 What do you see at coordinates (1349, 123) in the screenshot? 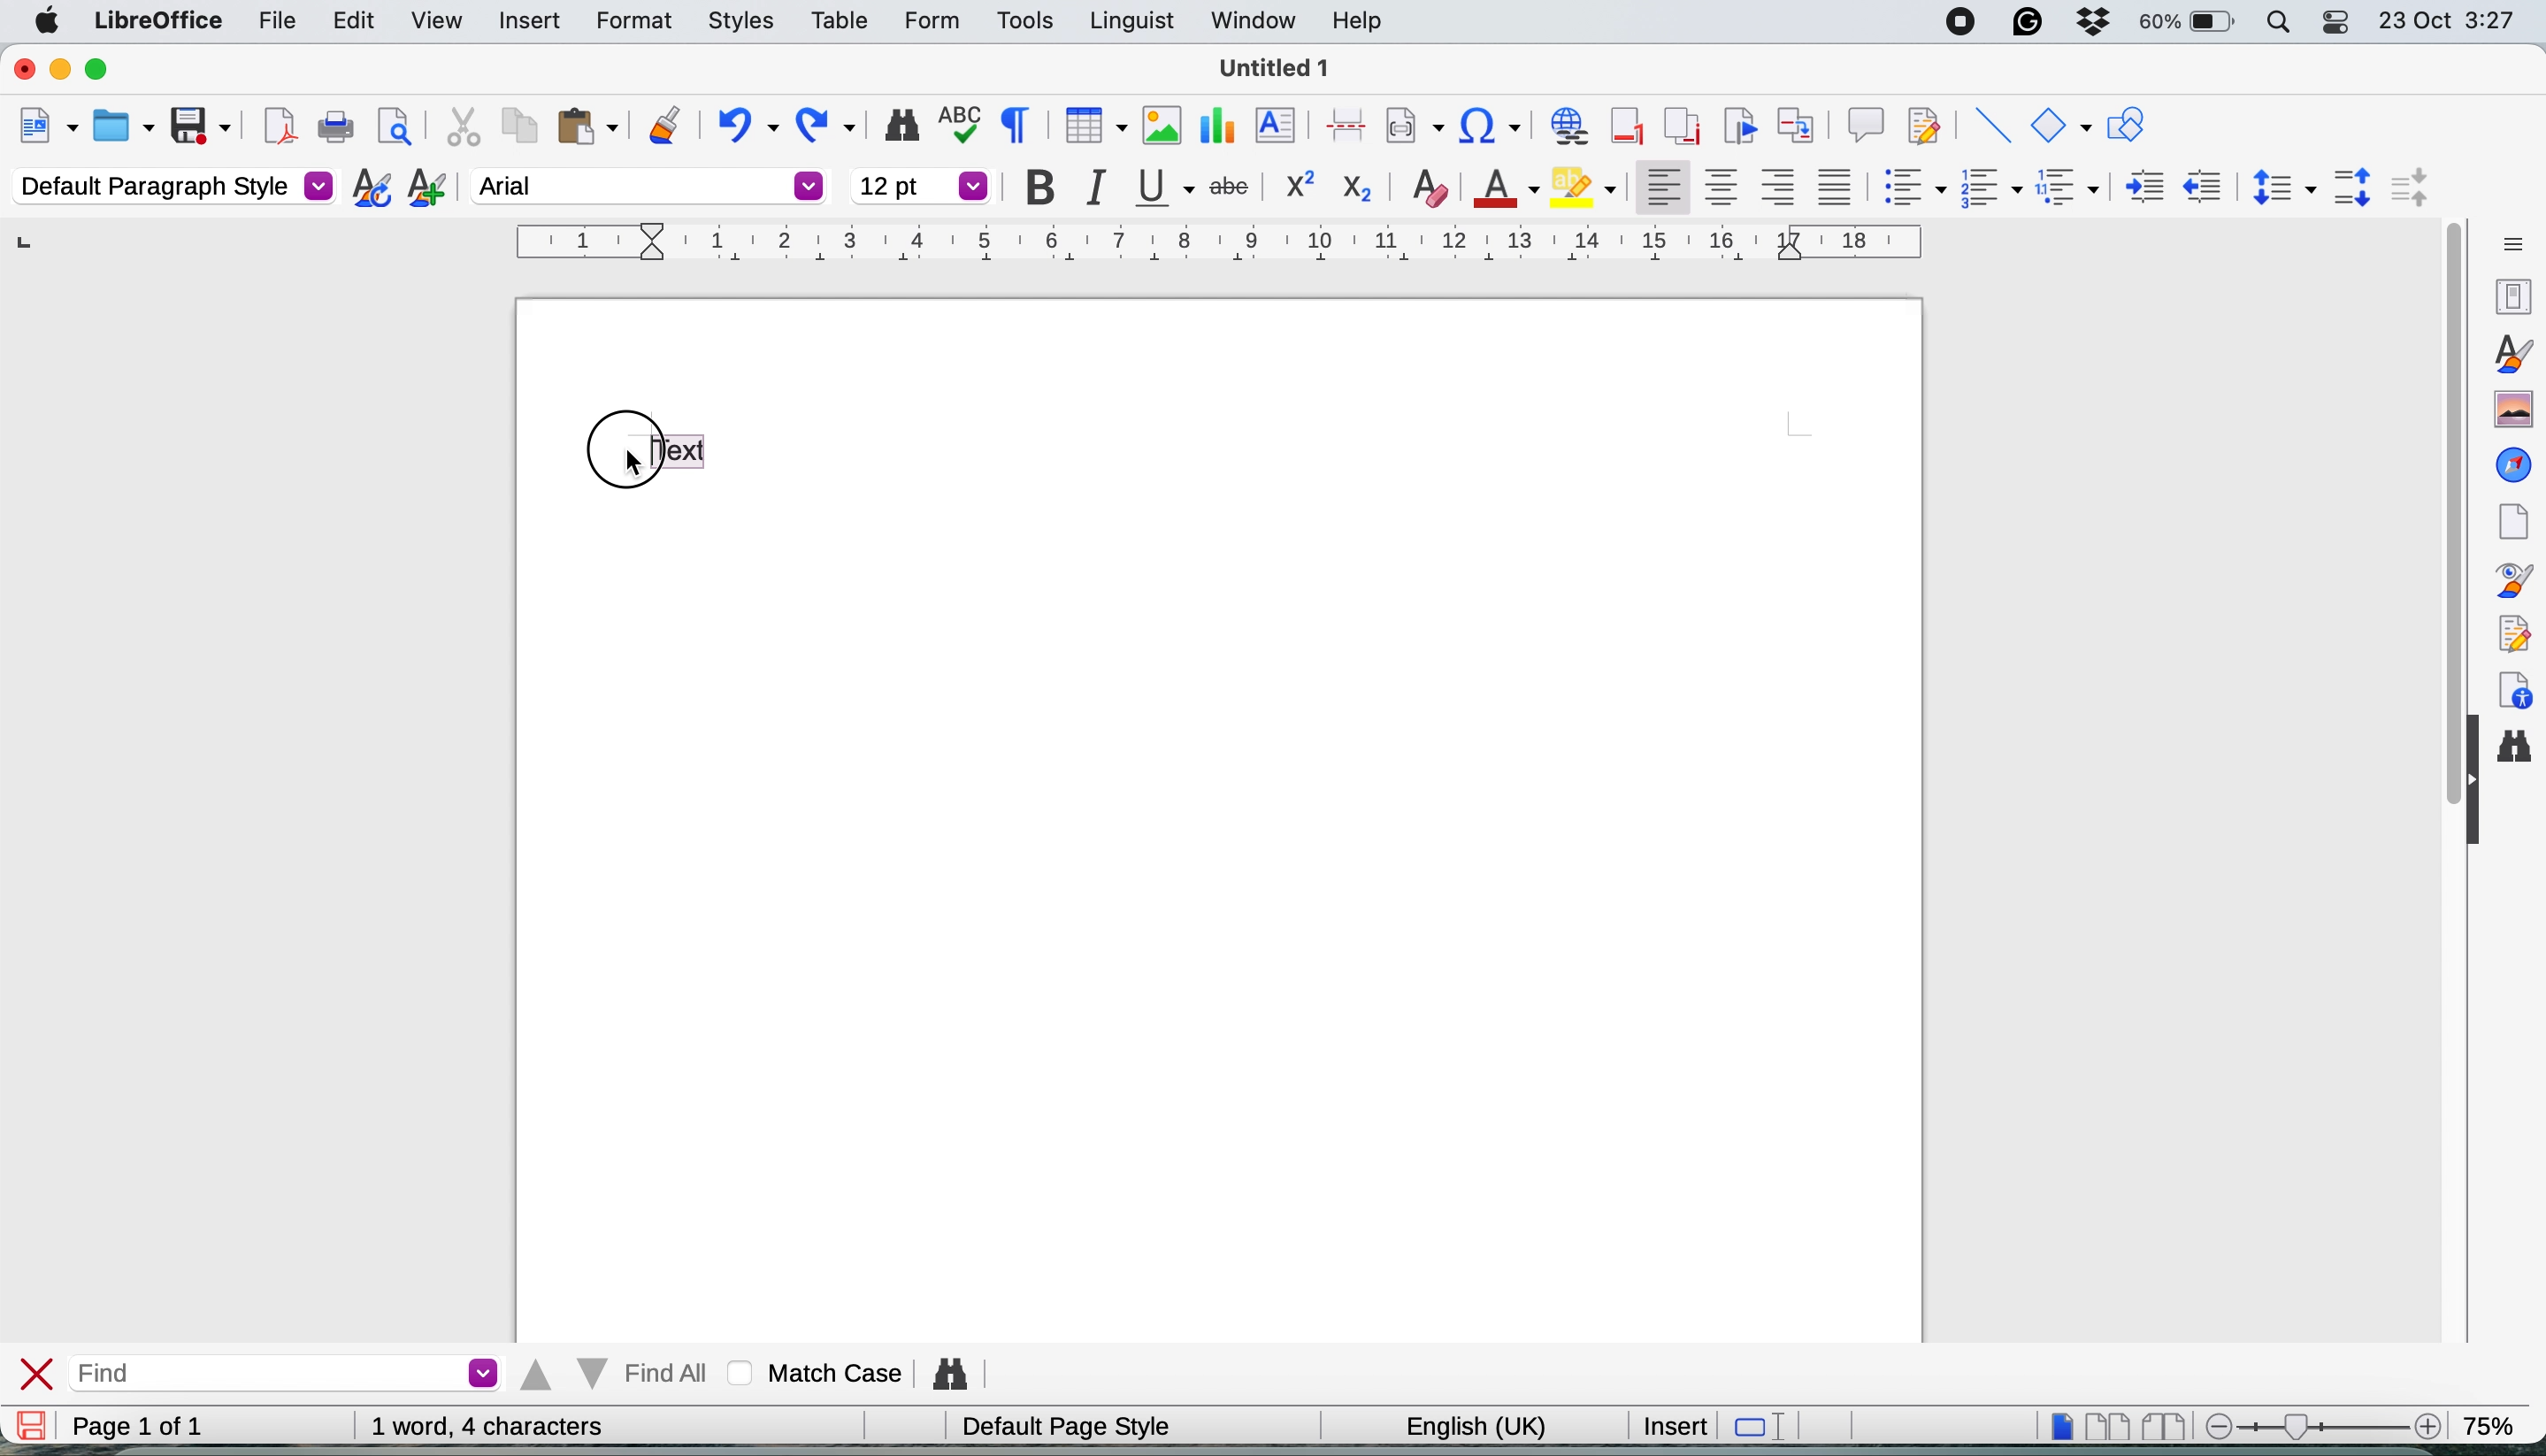
I see `page break` at bounding box center [1349, 123].